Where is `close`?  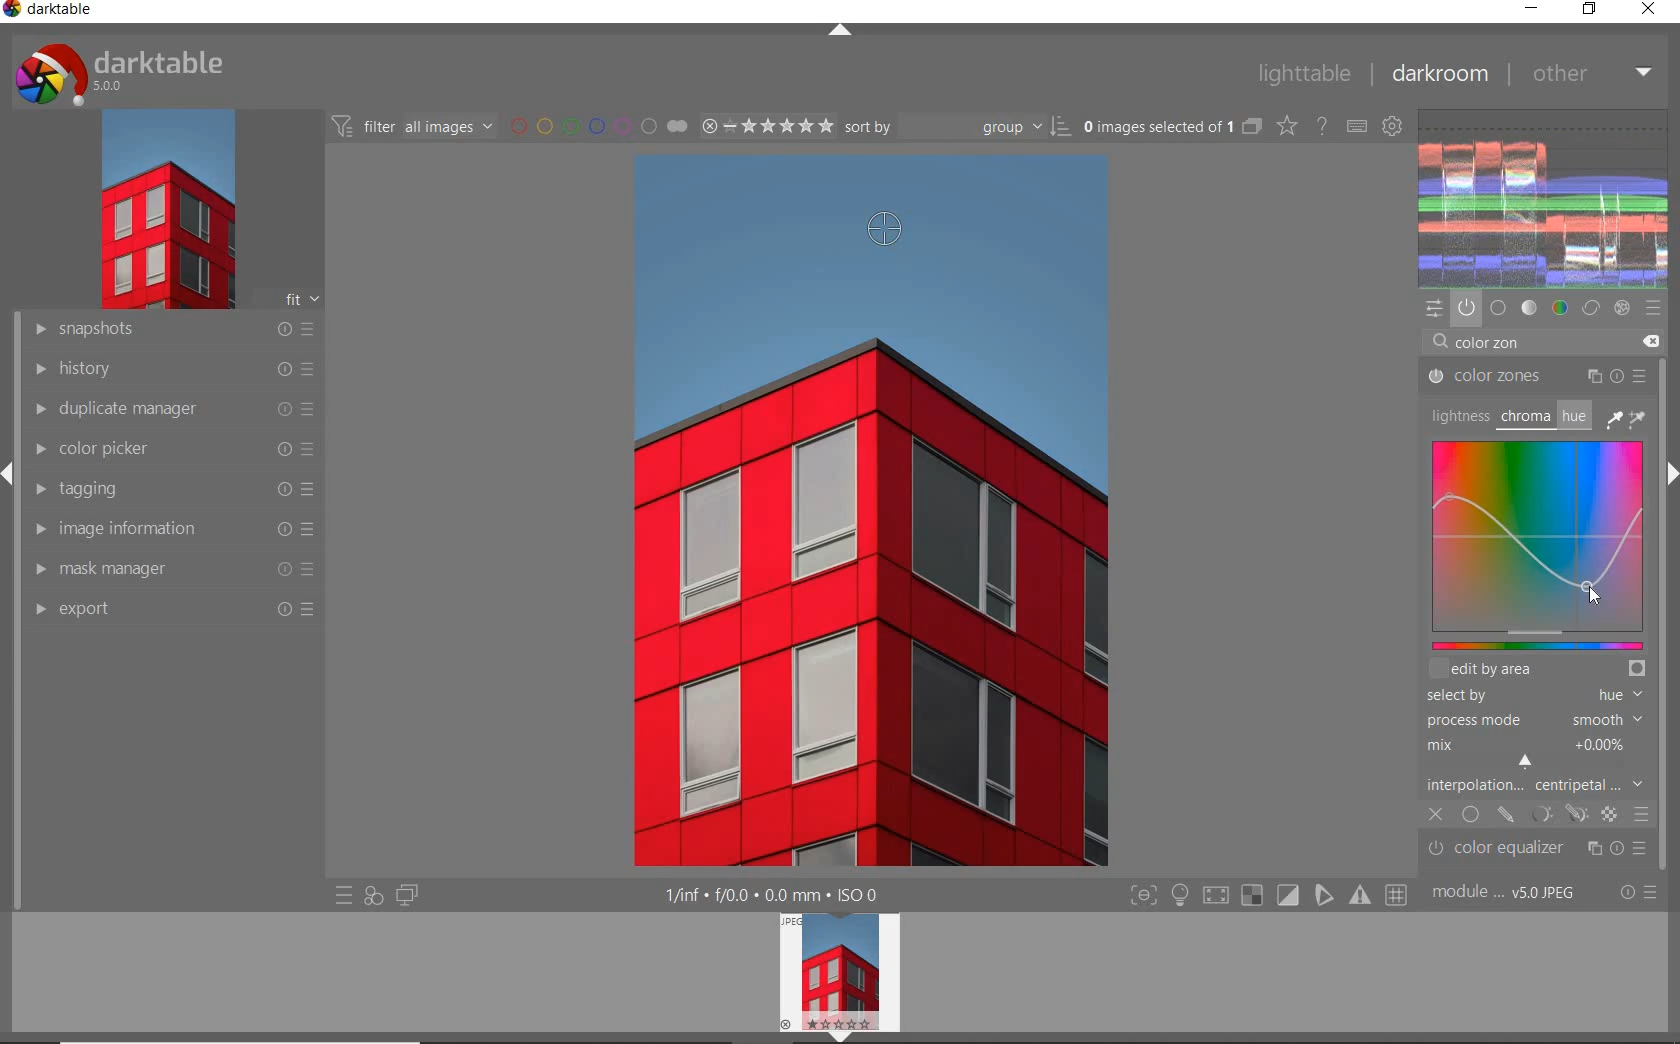 close is located at coordinates (1649, 10).